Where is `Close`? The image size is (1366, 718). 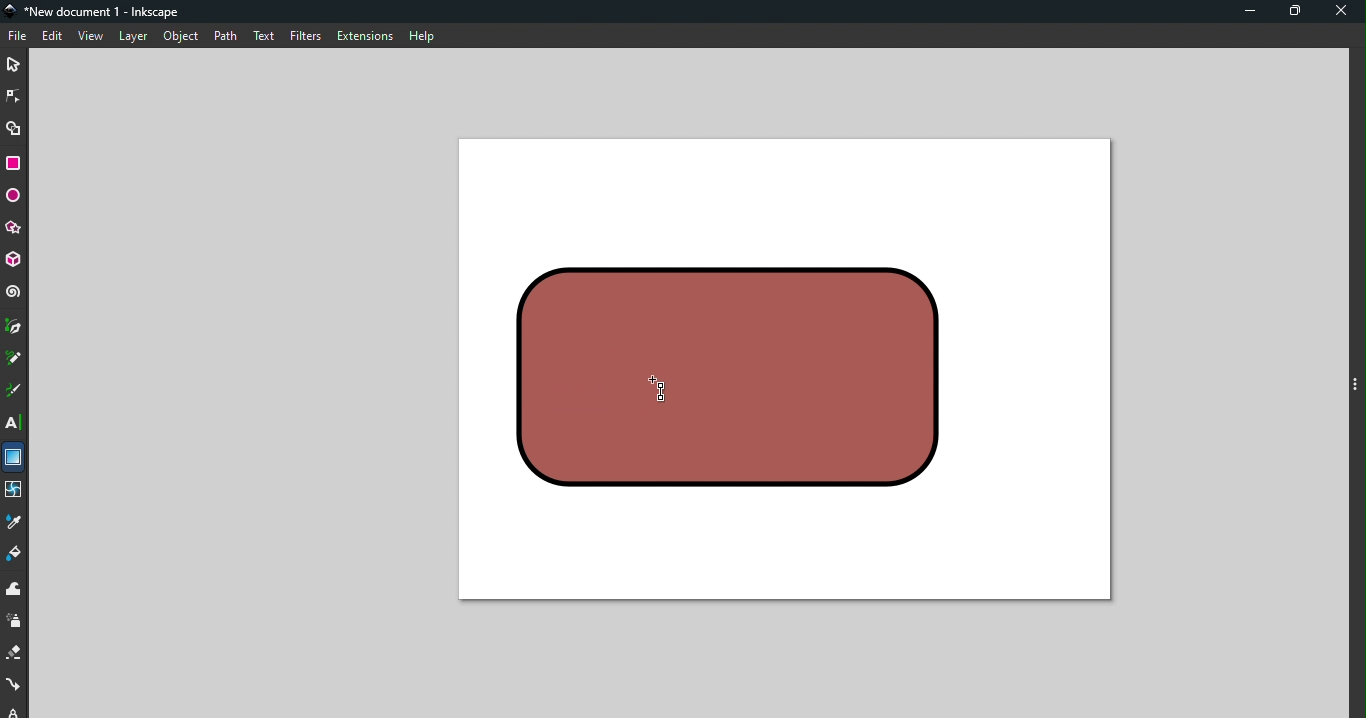 Close is located at coordinates (1343, 13).